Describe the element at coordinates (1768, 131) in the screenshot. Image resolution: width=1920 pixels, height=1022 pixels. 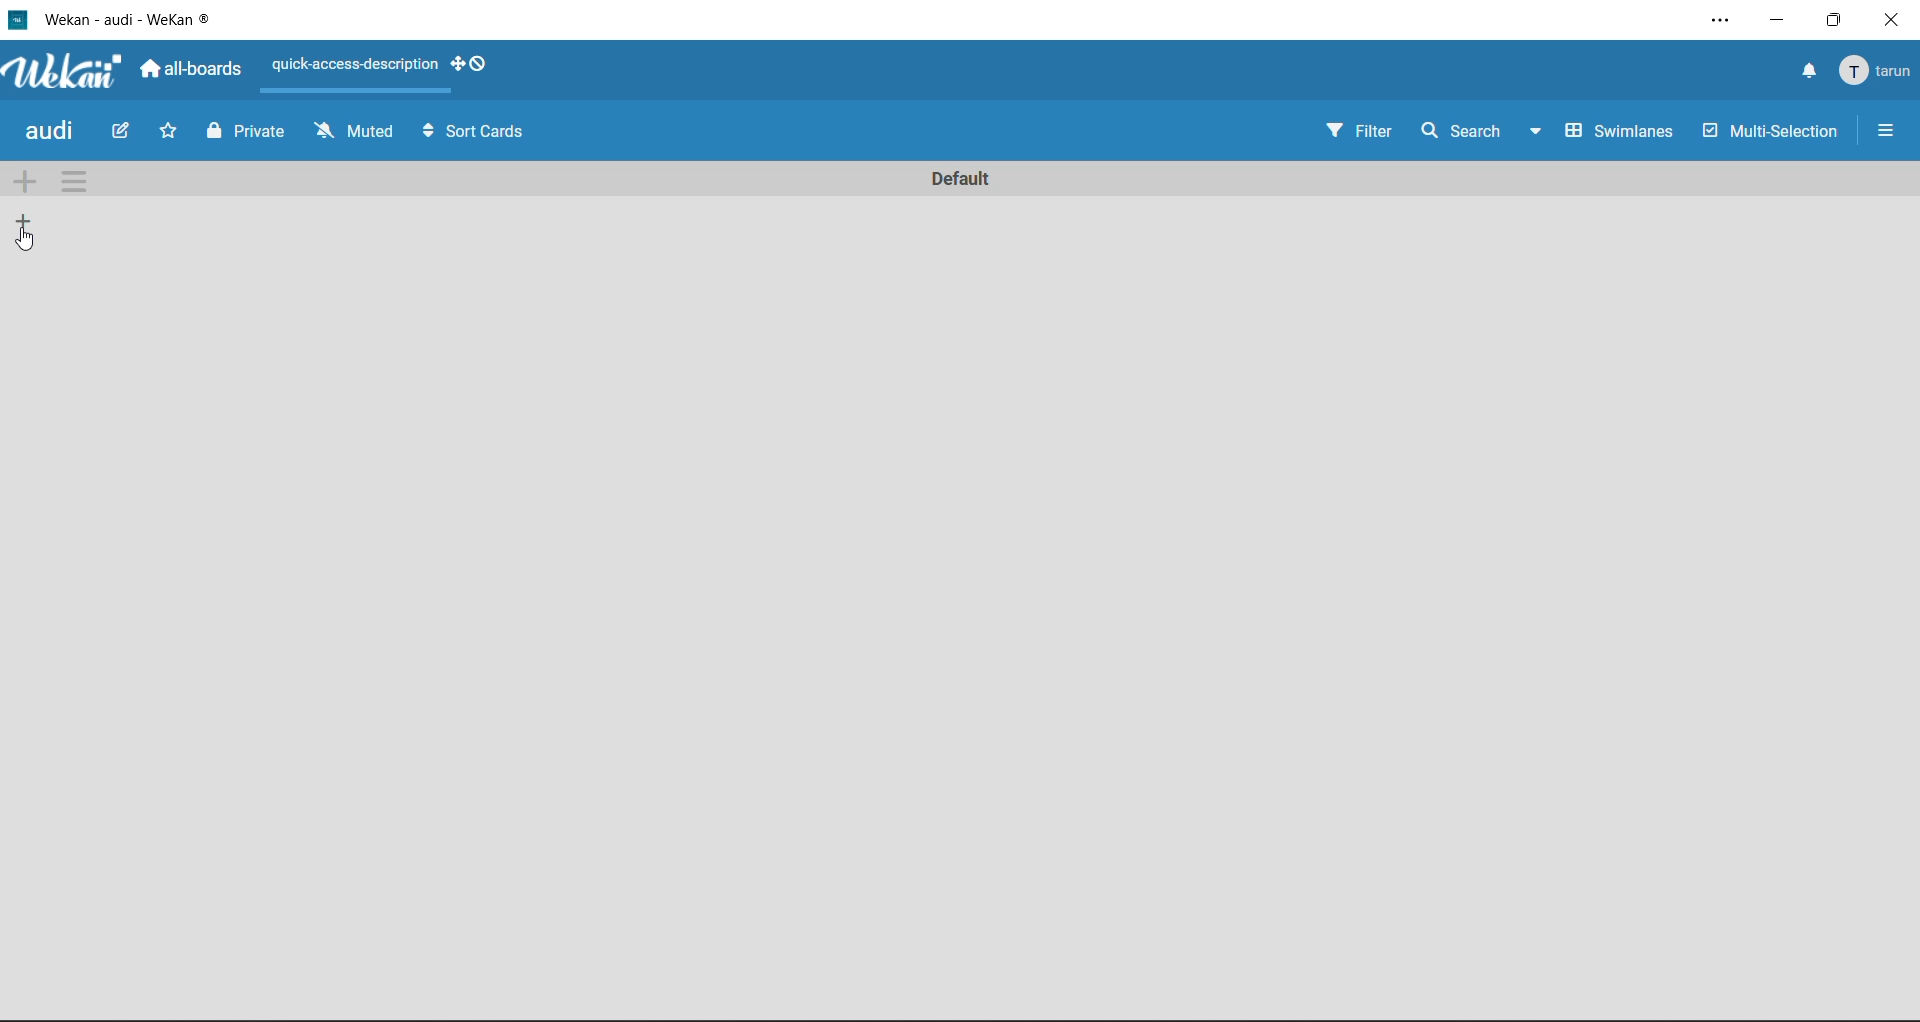
I see `Multi-Selection` at that location.